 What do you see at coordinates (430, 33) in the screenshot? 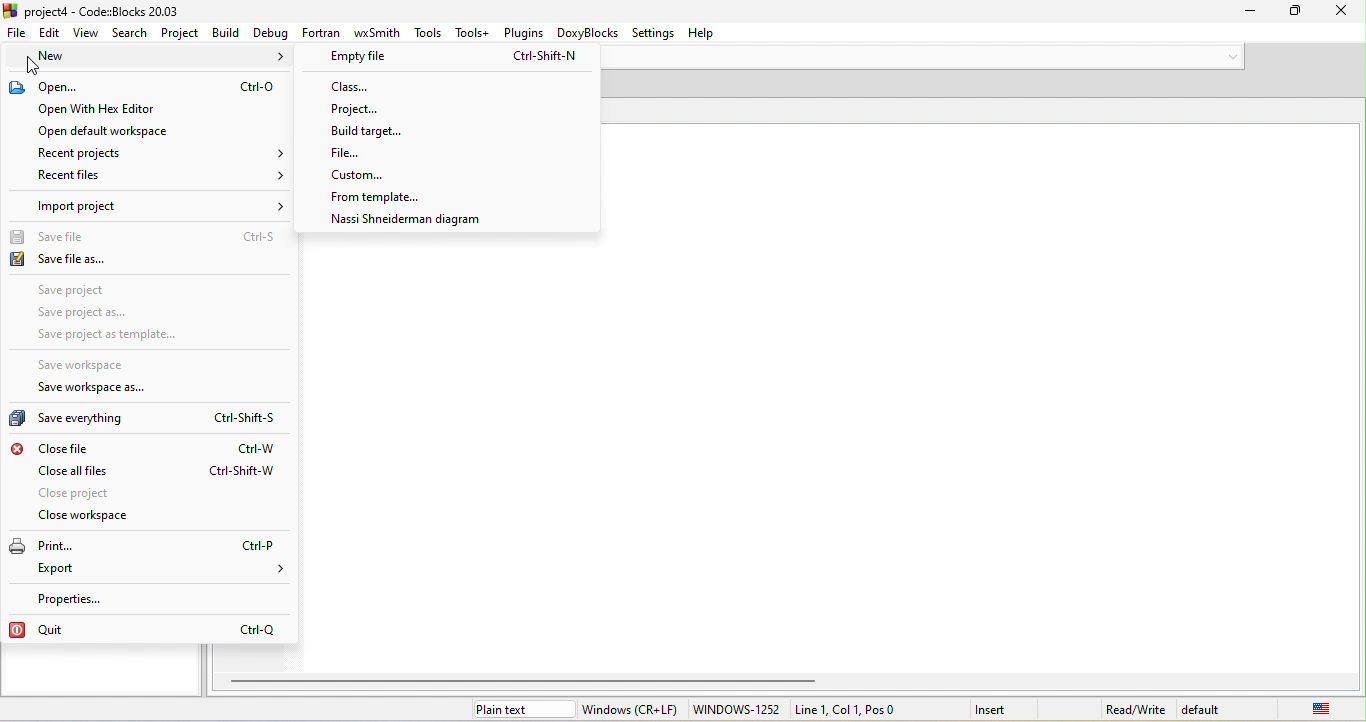
I see `tools` at bounding box center [430, 33].